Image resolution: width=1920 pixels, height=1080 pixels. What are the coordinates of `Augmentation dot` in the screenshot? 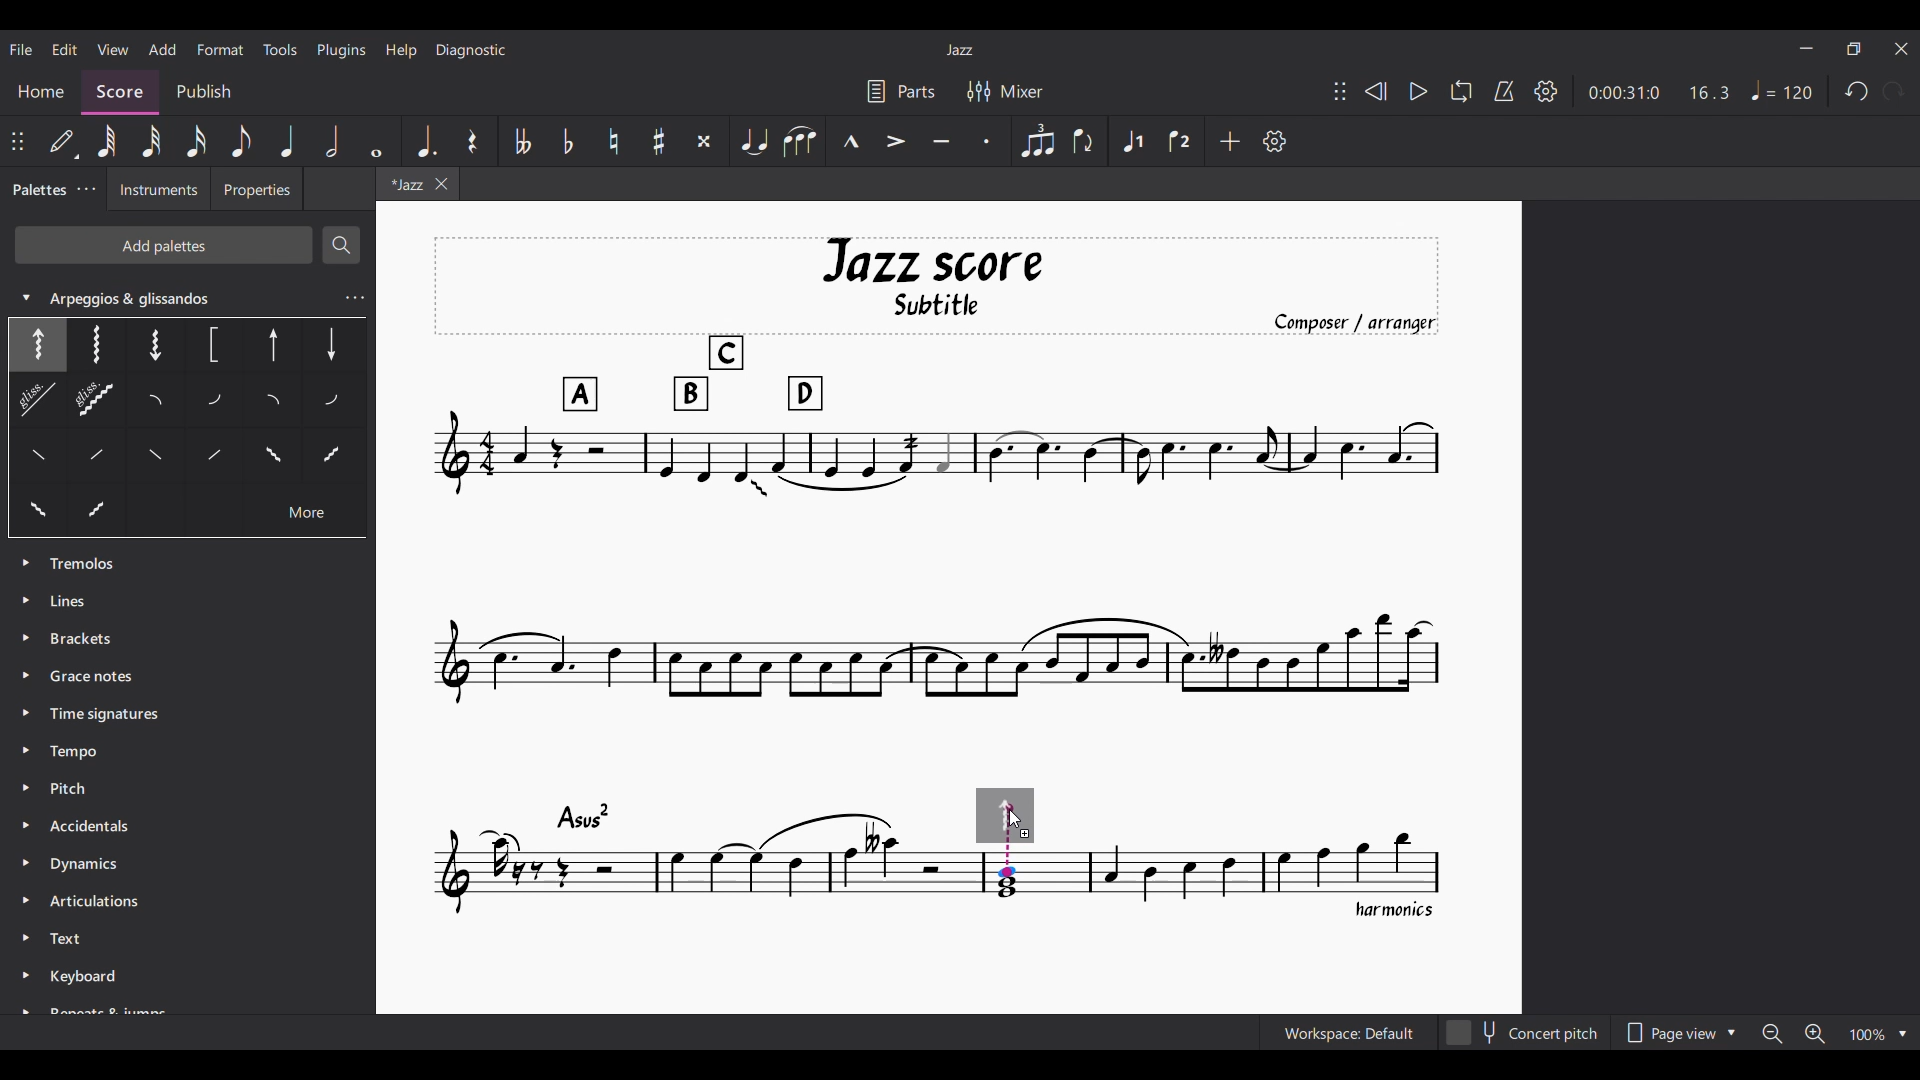 It's located at (426, 142).